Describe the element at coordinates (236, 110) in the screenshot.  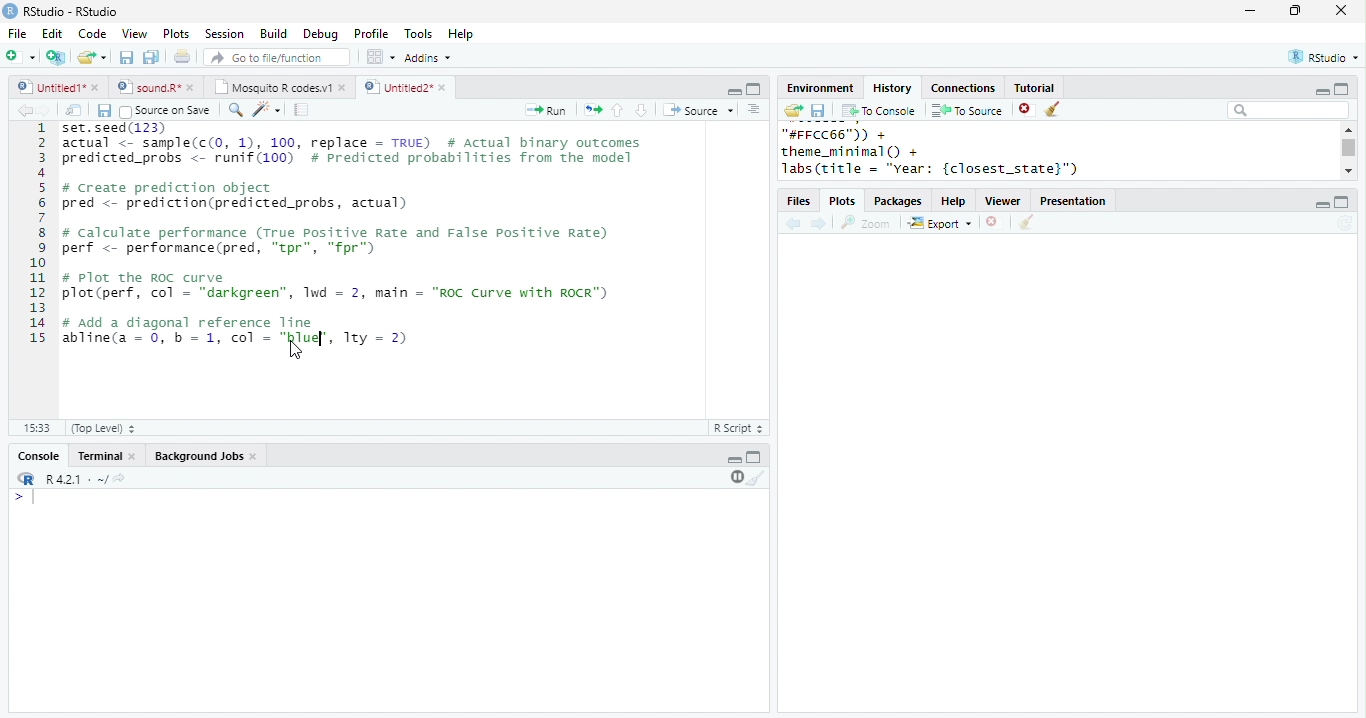
I see `search` at that location.